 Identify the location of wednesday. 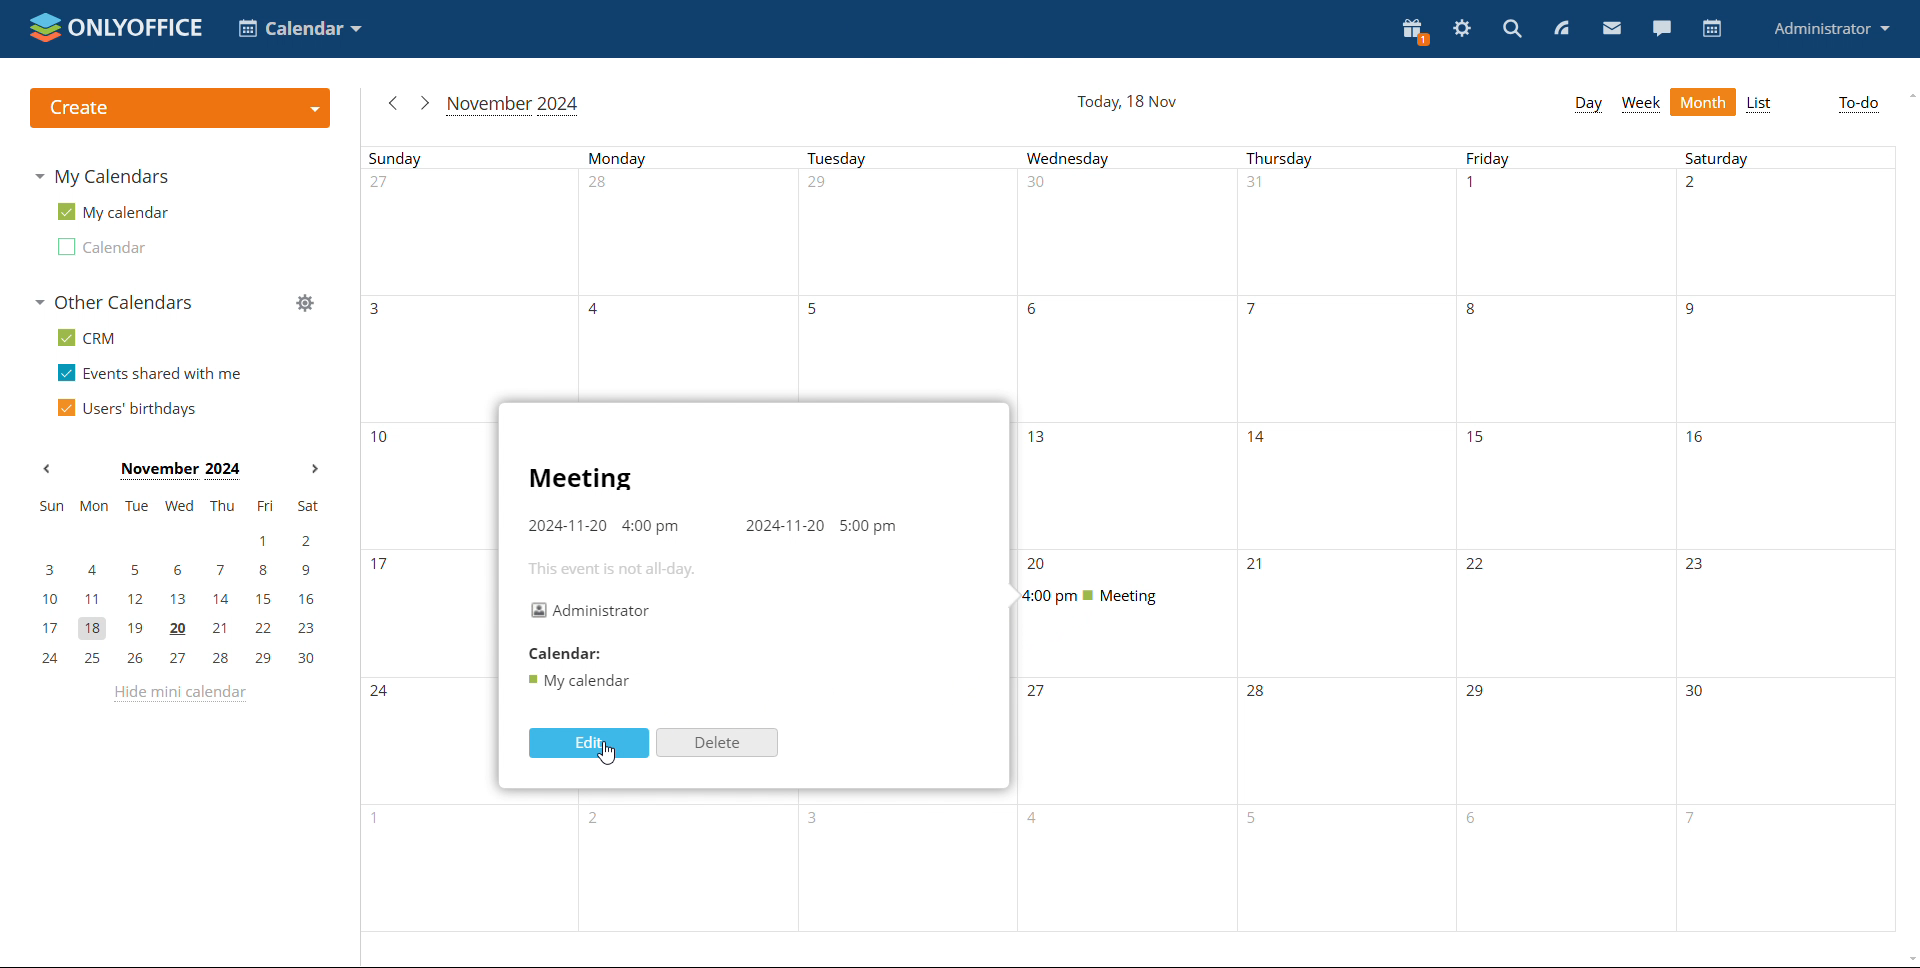
(1129, 347).